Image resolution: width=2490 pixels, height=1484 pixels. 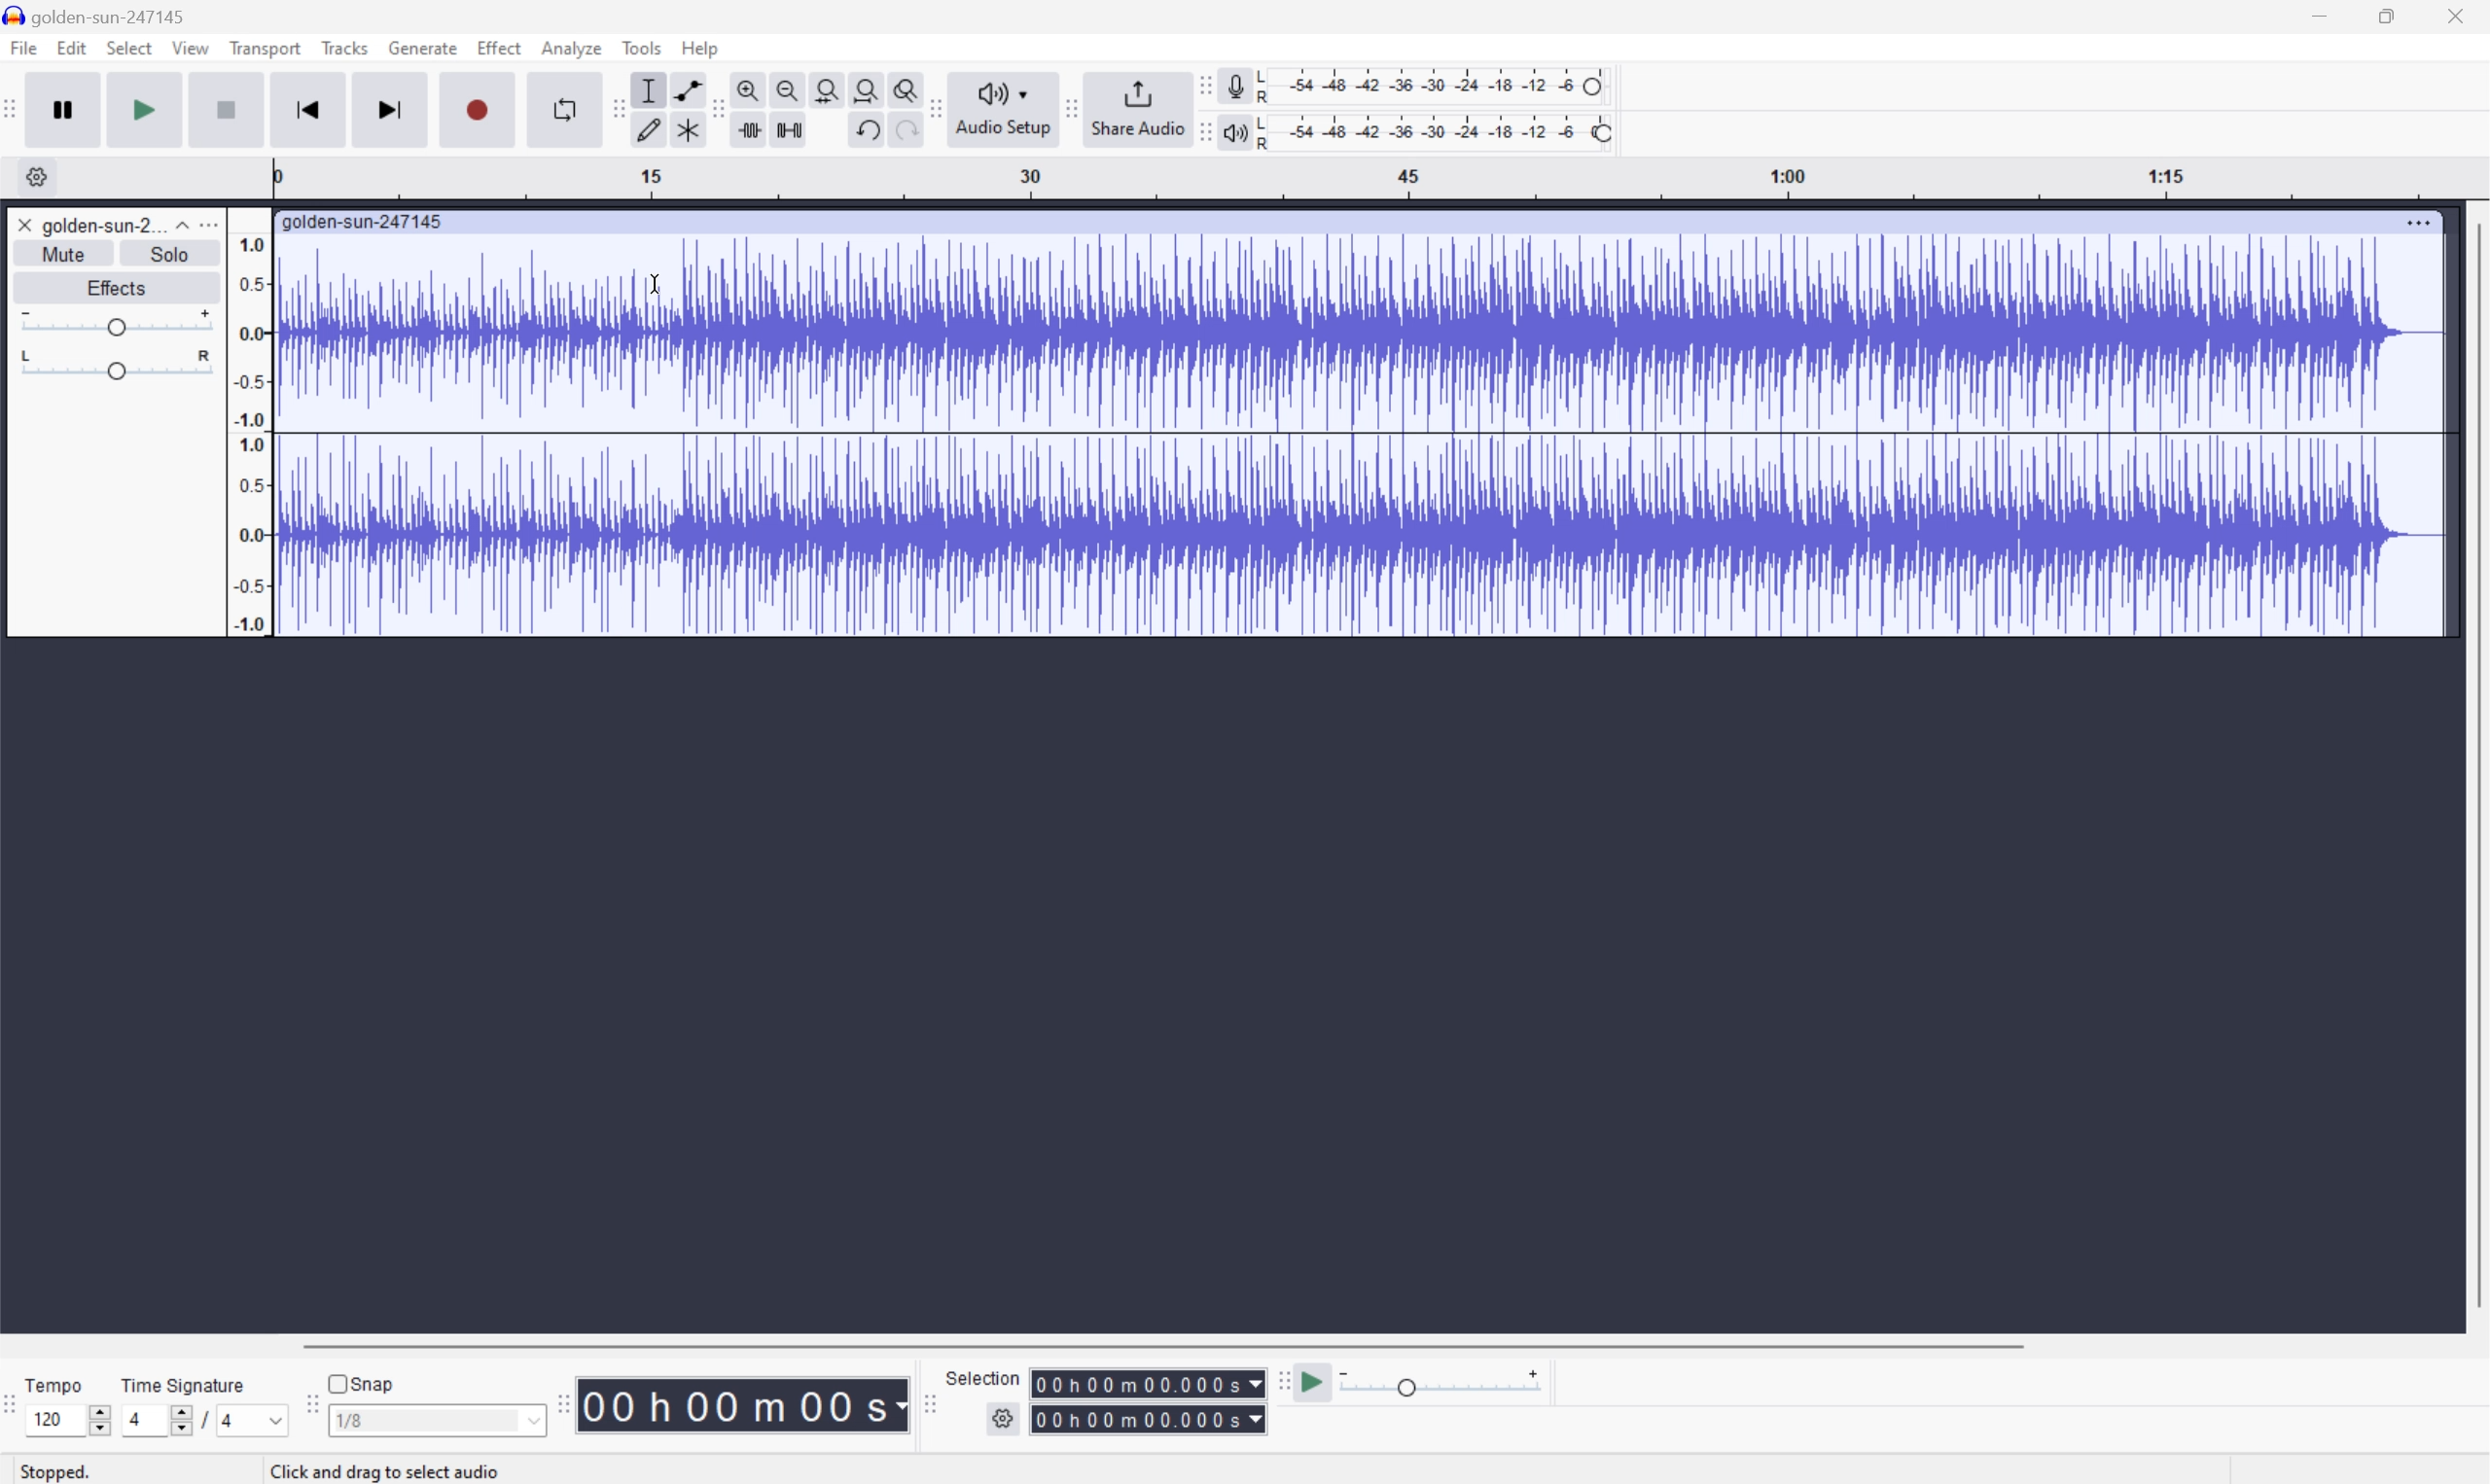 What do you see at coordinates (830, 87) in the screenshot?
I see `selection to width` at bounding box center [830, 87].